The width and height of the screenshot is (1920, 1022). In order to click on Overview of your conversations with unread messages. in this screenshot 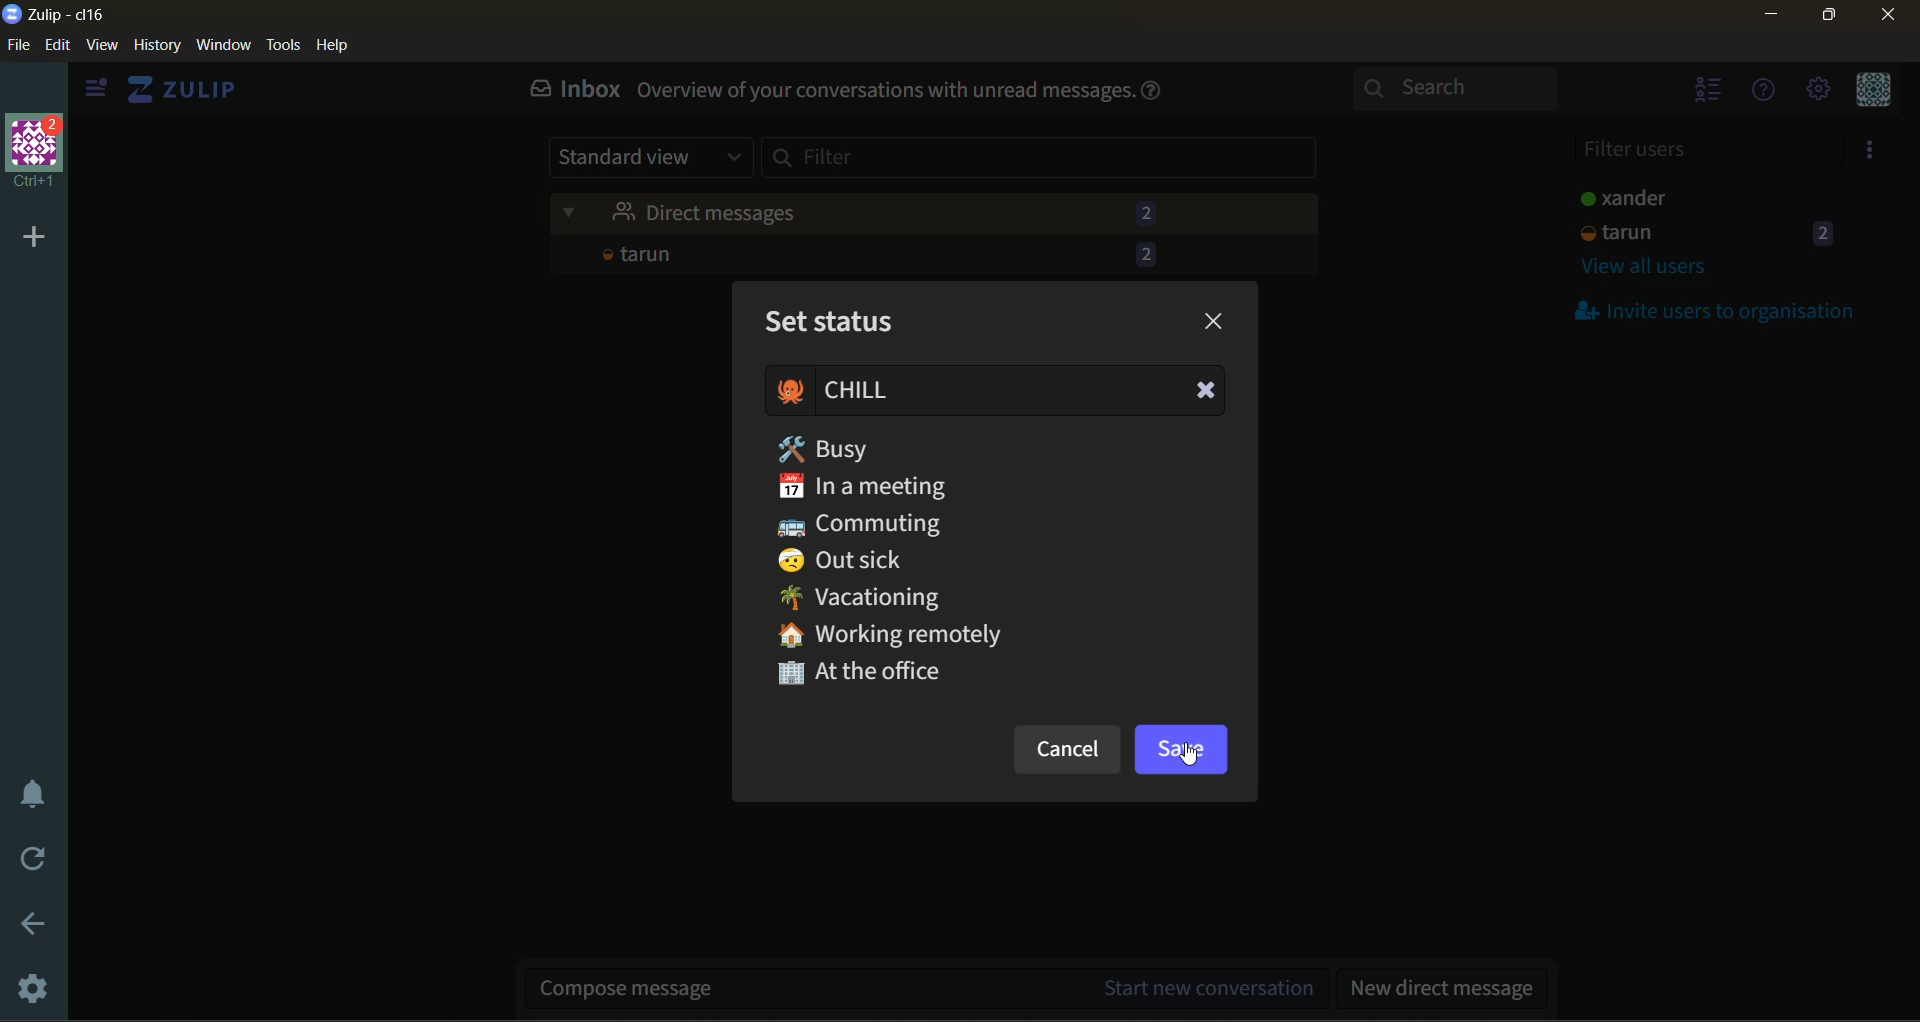, I will do `click(884, 93)`.